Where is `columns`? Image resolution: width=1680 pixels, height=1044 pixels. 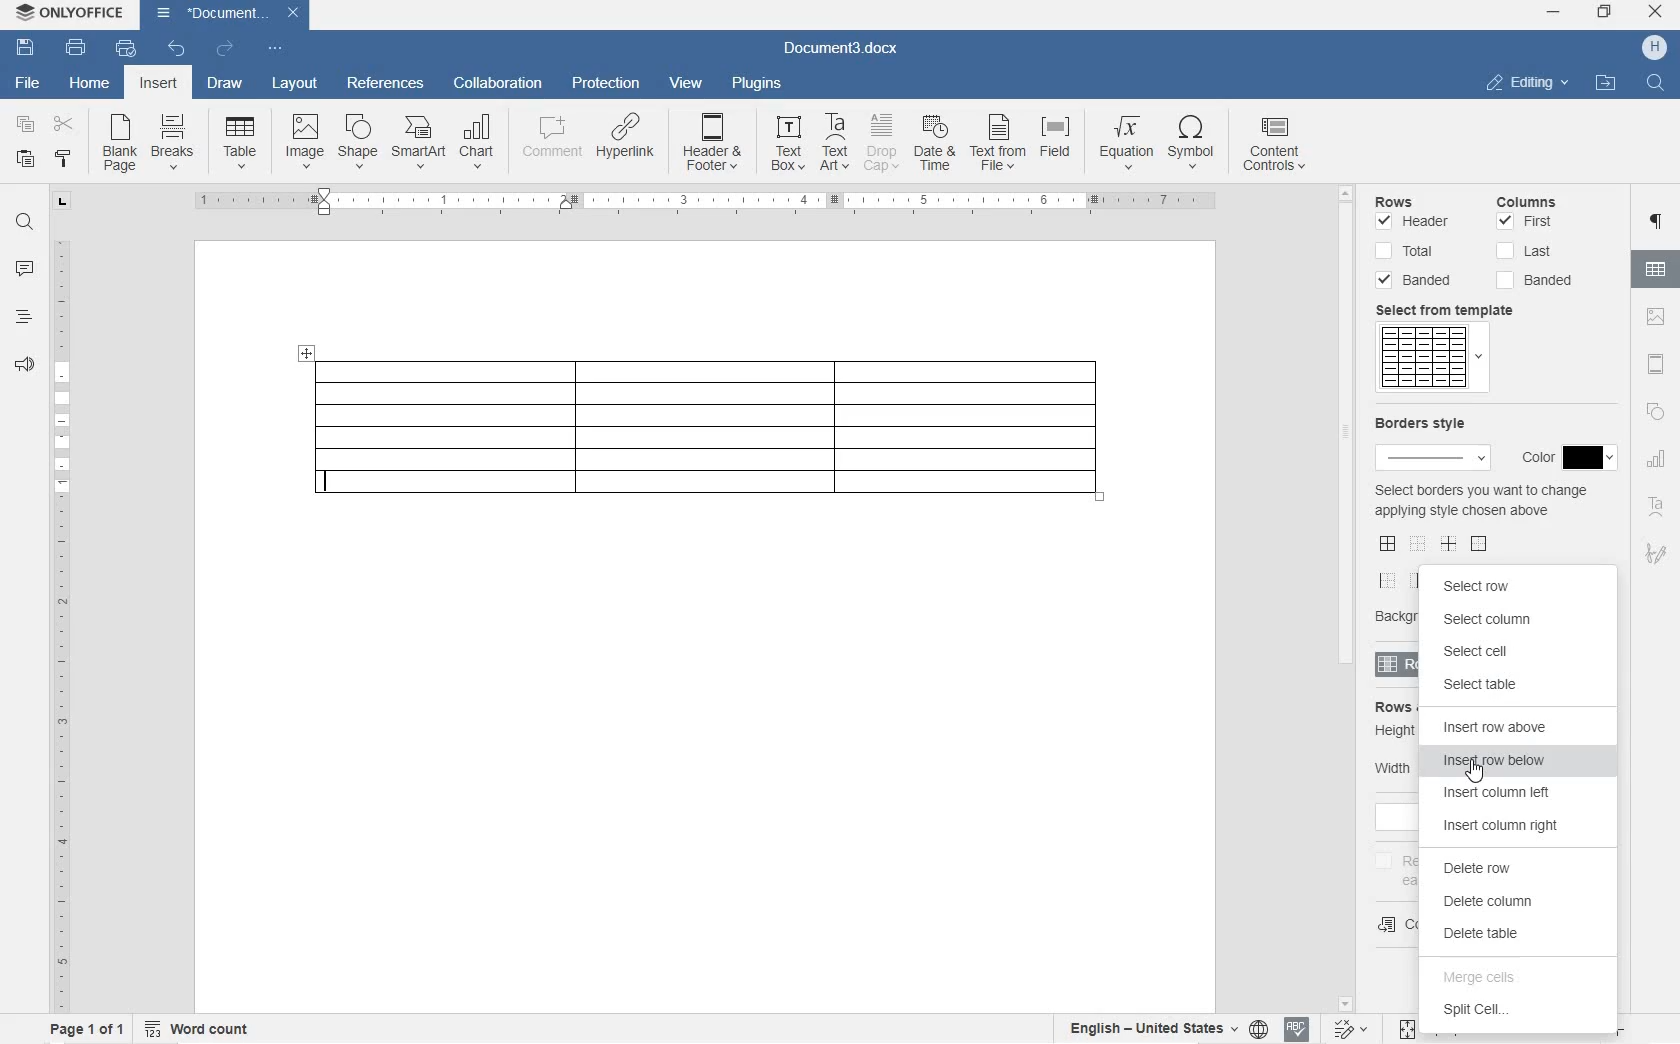 columns is located at coordinates (1538, 199).